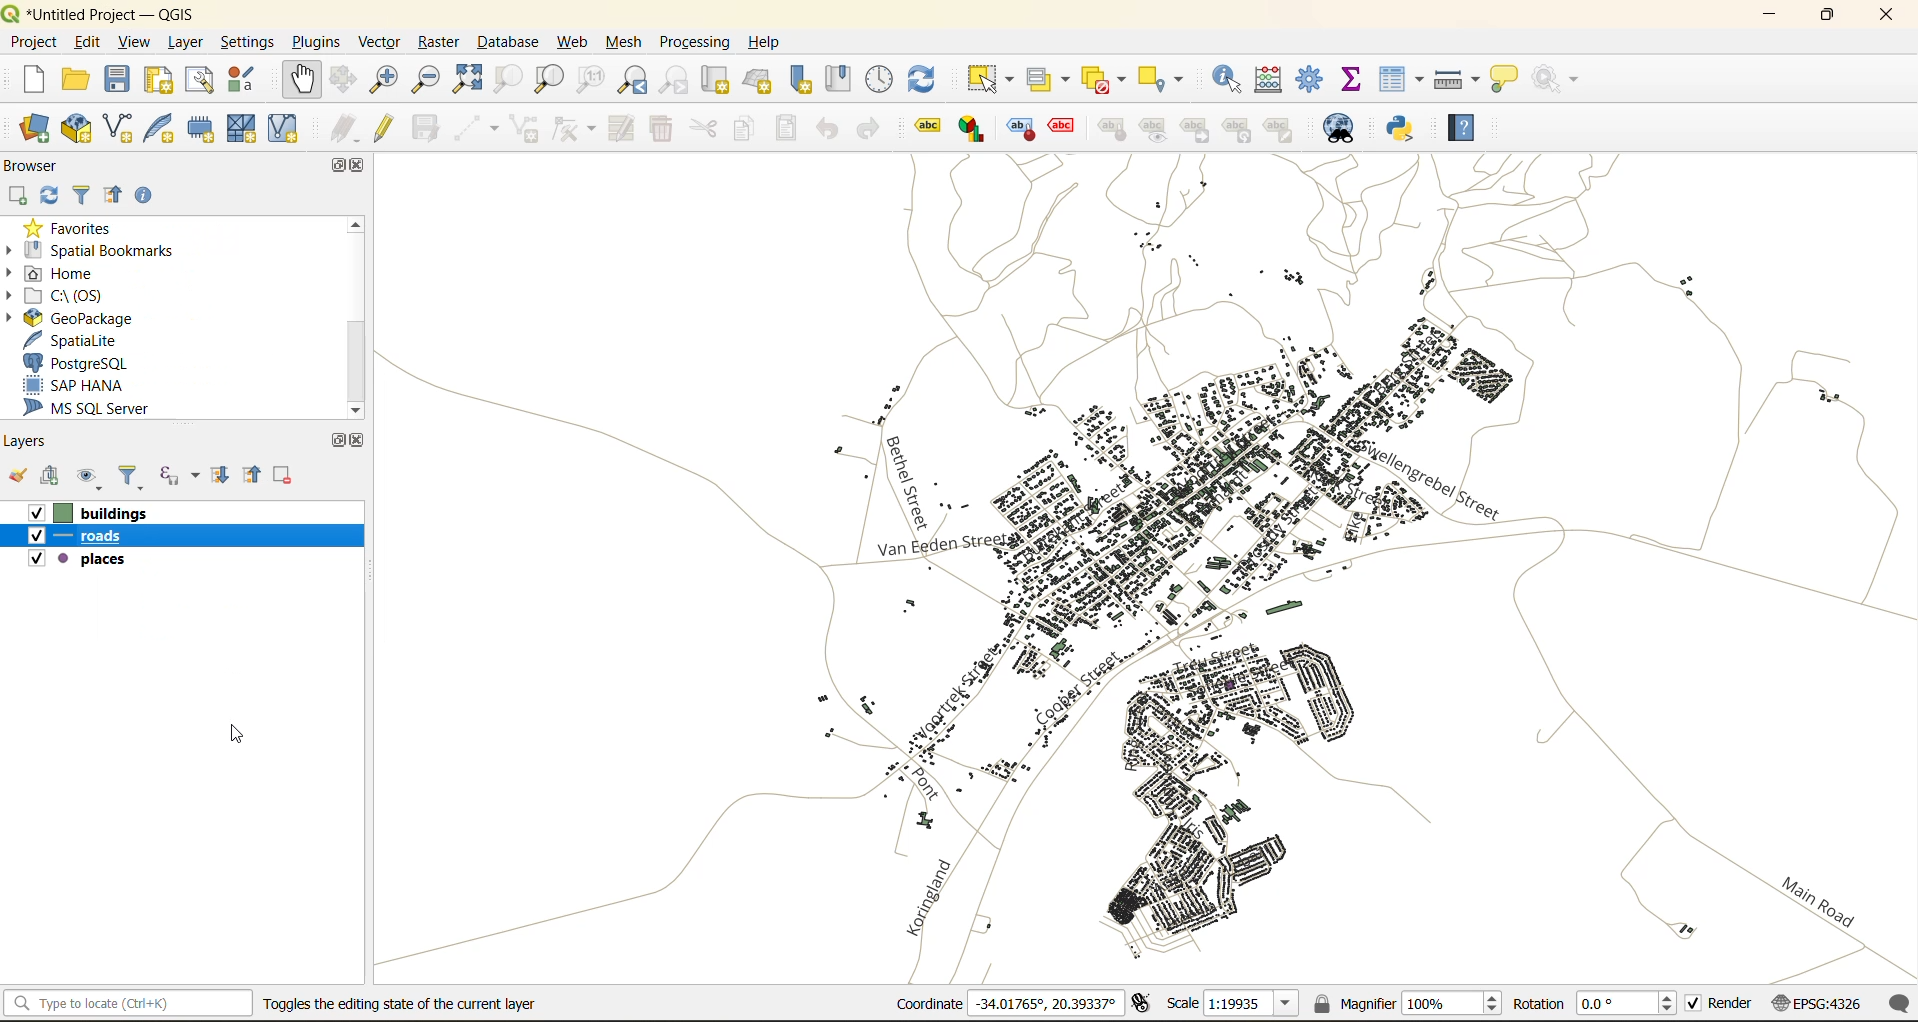 The image size is (1918, 1022). What do you see at coordinates (907, 480) in the screenshot?
I see `labels` at bounding box center [907, 480].